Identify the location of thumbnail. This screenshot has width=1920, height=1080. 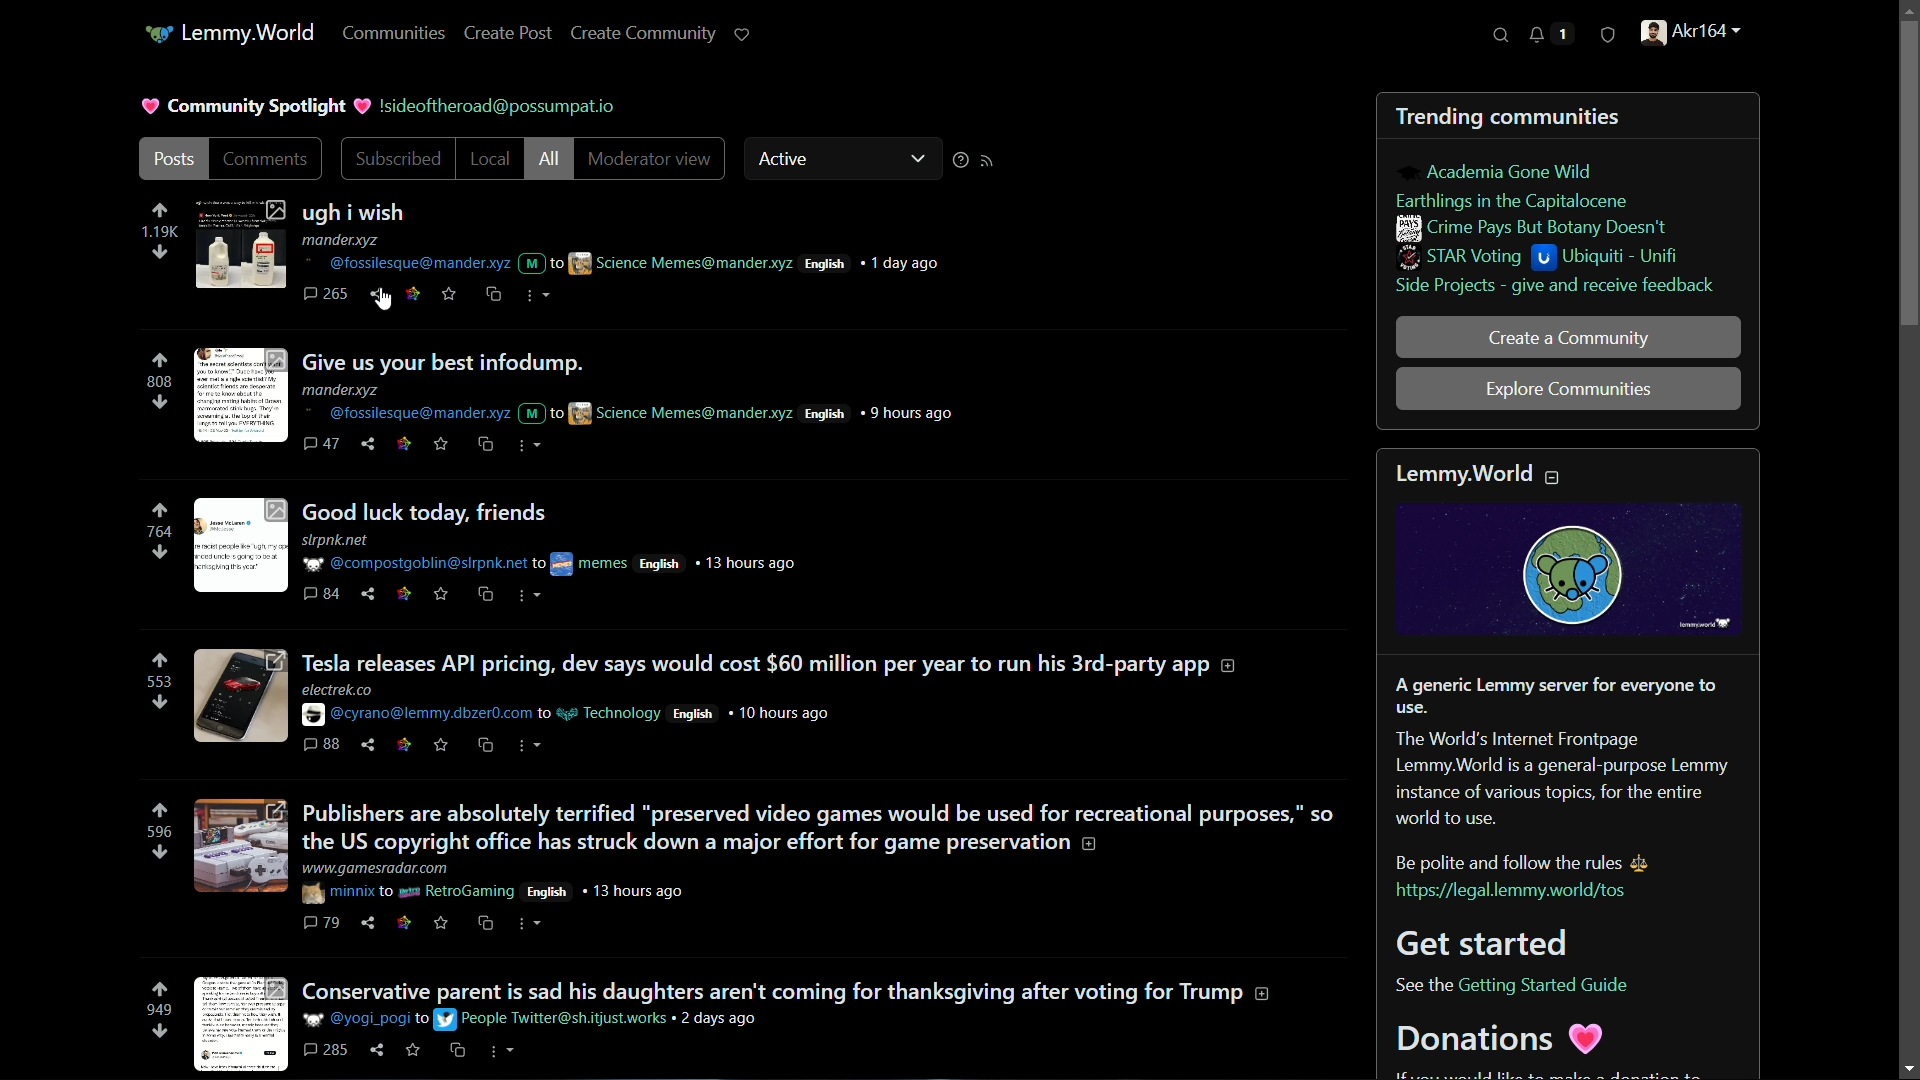
(236, 1024).